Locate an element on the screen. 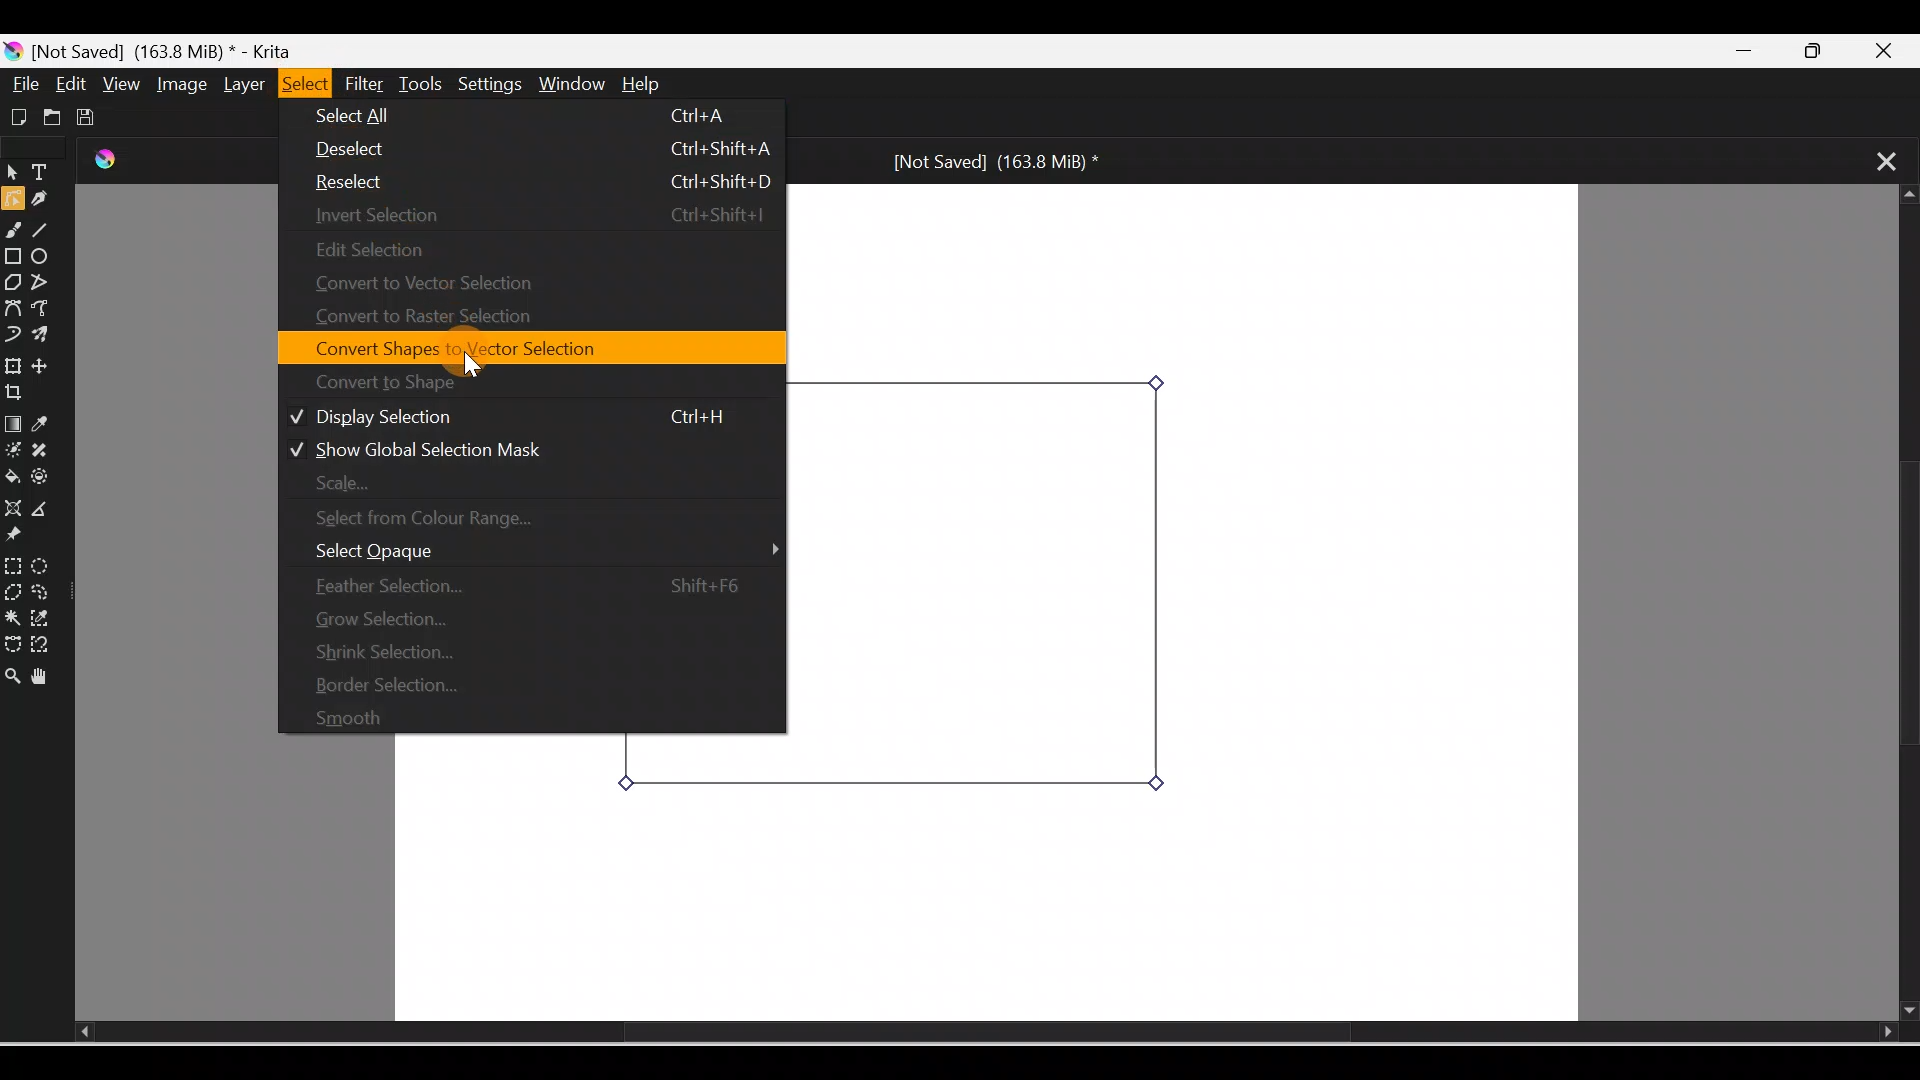 This screenshot has width=1920, height=1080. Crop an image is located at coordinates (23, 393).